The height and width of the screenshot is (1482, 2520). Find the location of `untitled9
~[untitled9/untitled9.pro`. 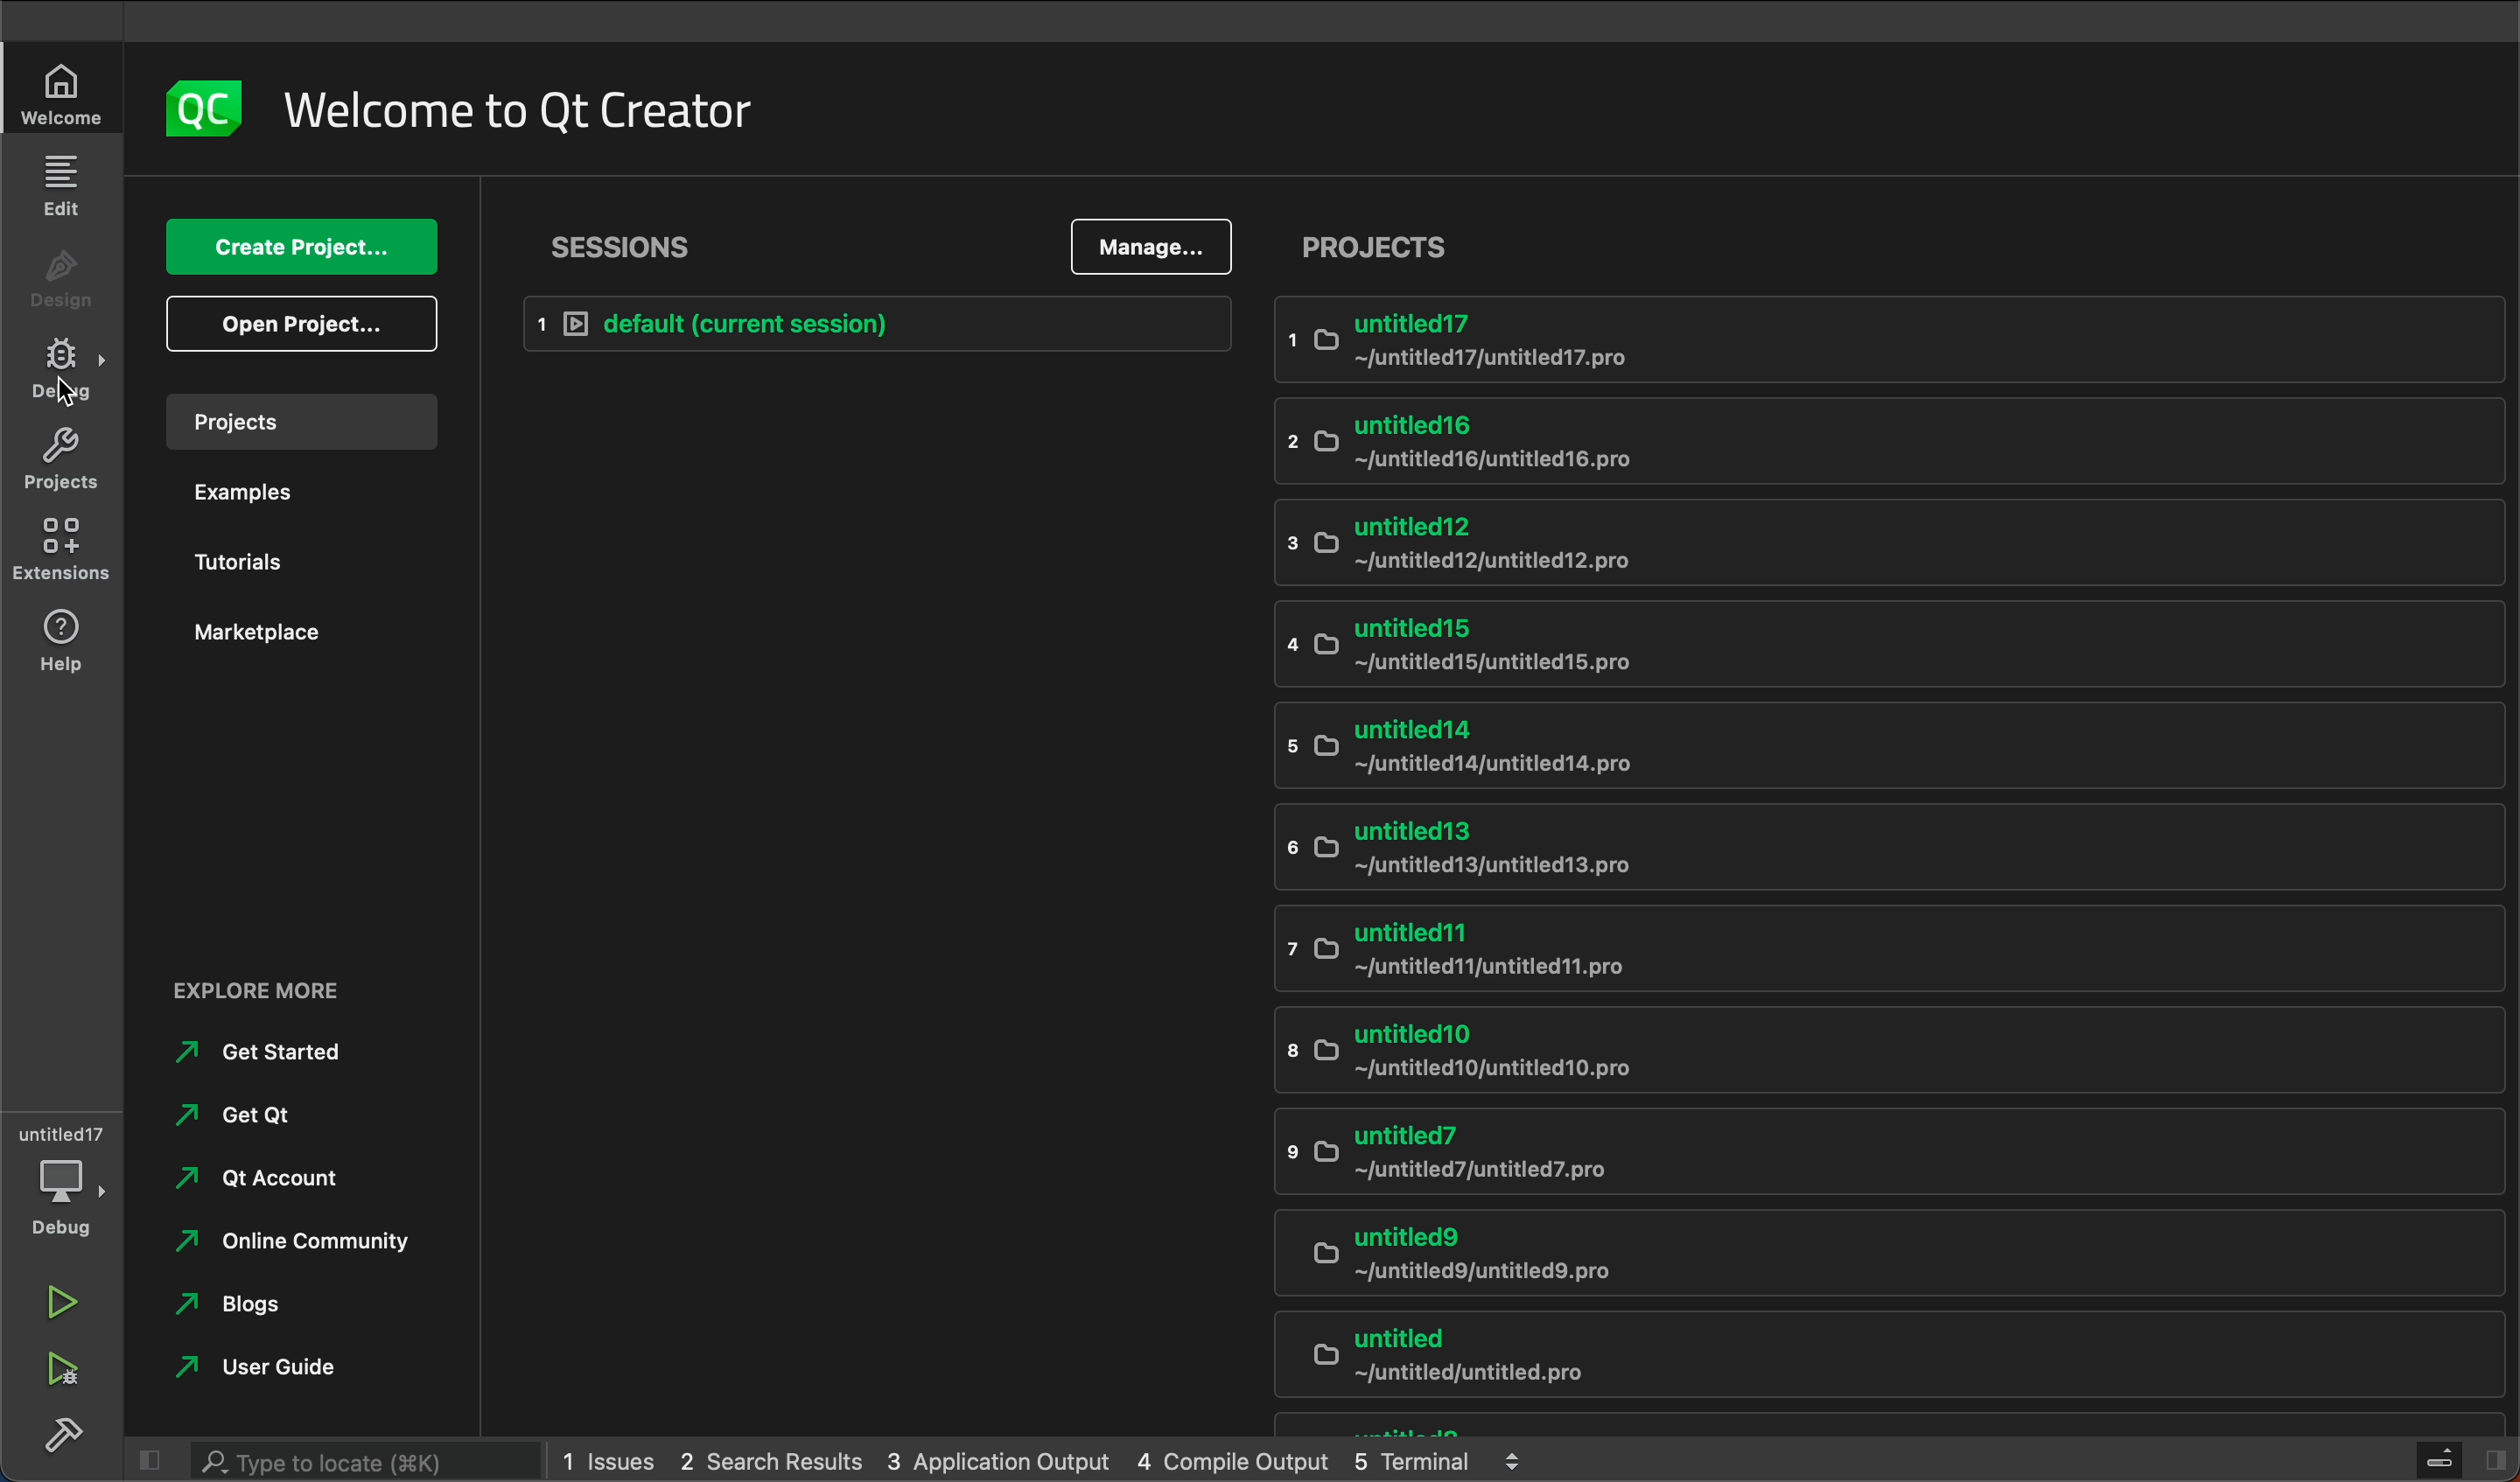

untitled9
~[untitled9/untitled9.pro is located at coordinates (1881, 1258).